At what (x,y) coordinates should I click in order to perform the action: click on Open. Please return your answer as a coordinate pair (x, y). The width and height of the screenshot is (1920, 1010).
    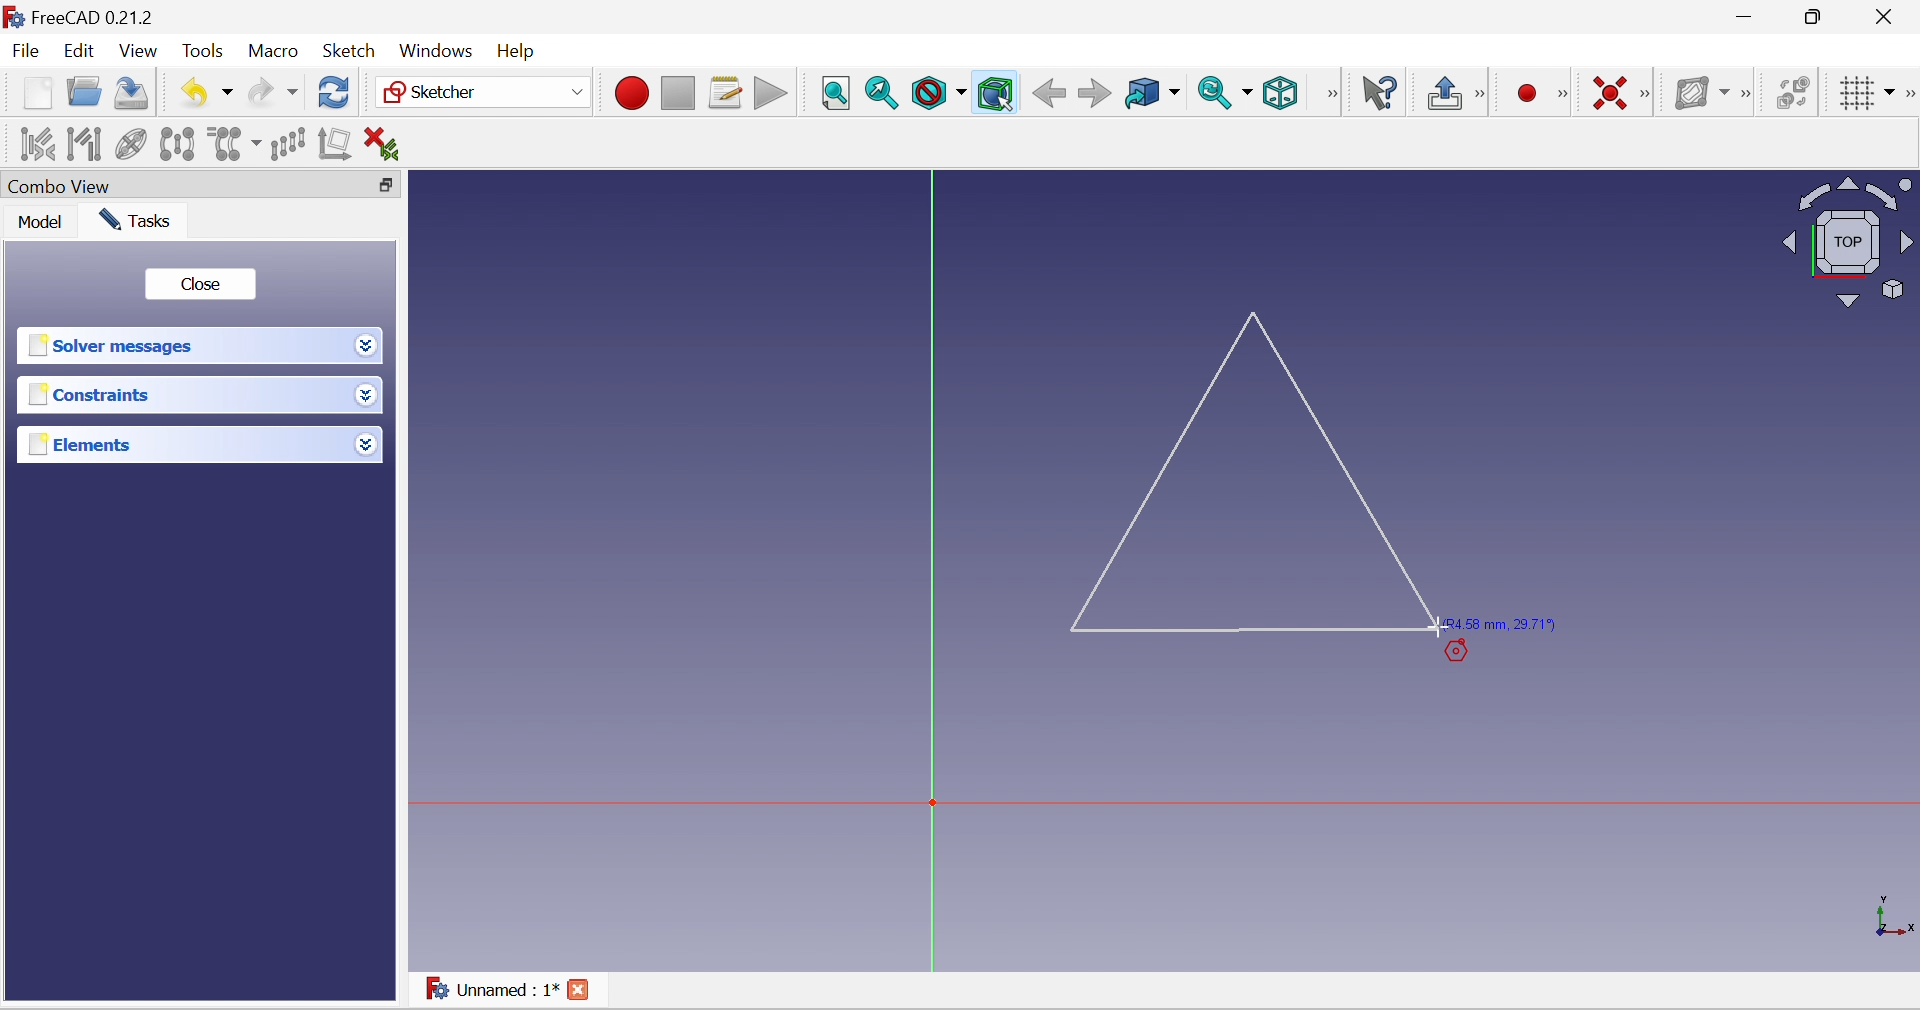
    Looking at the image, I should click on (85, 94).